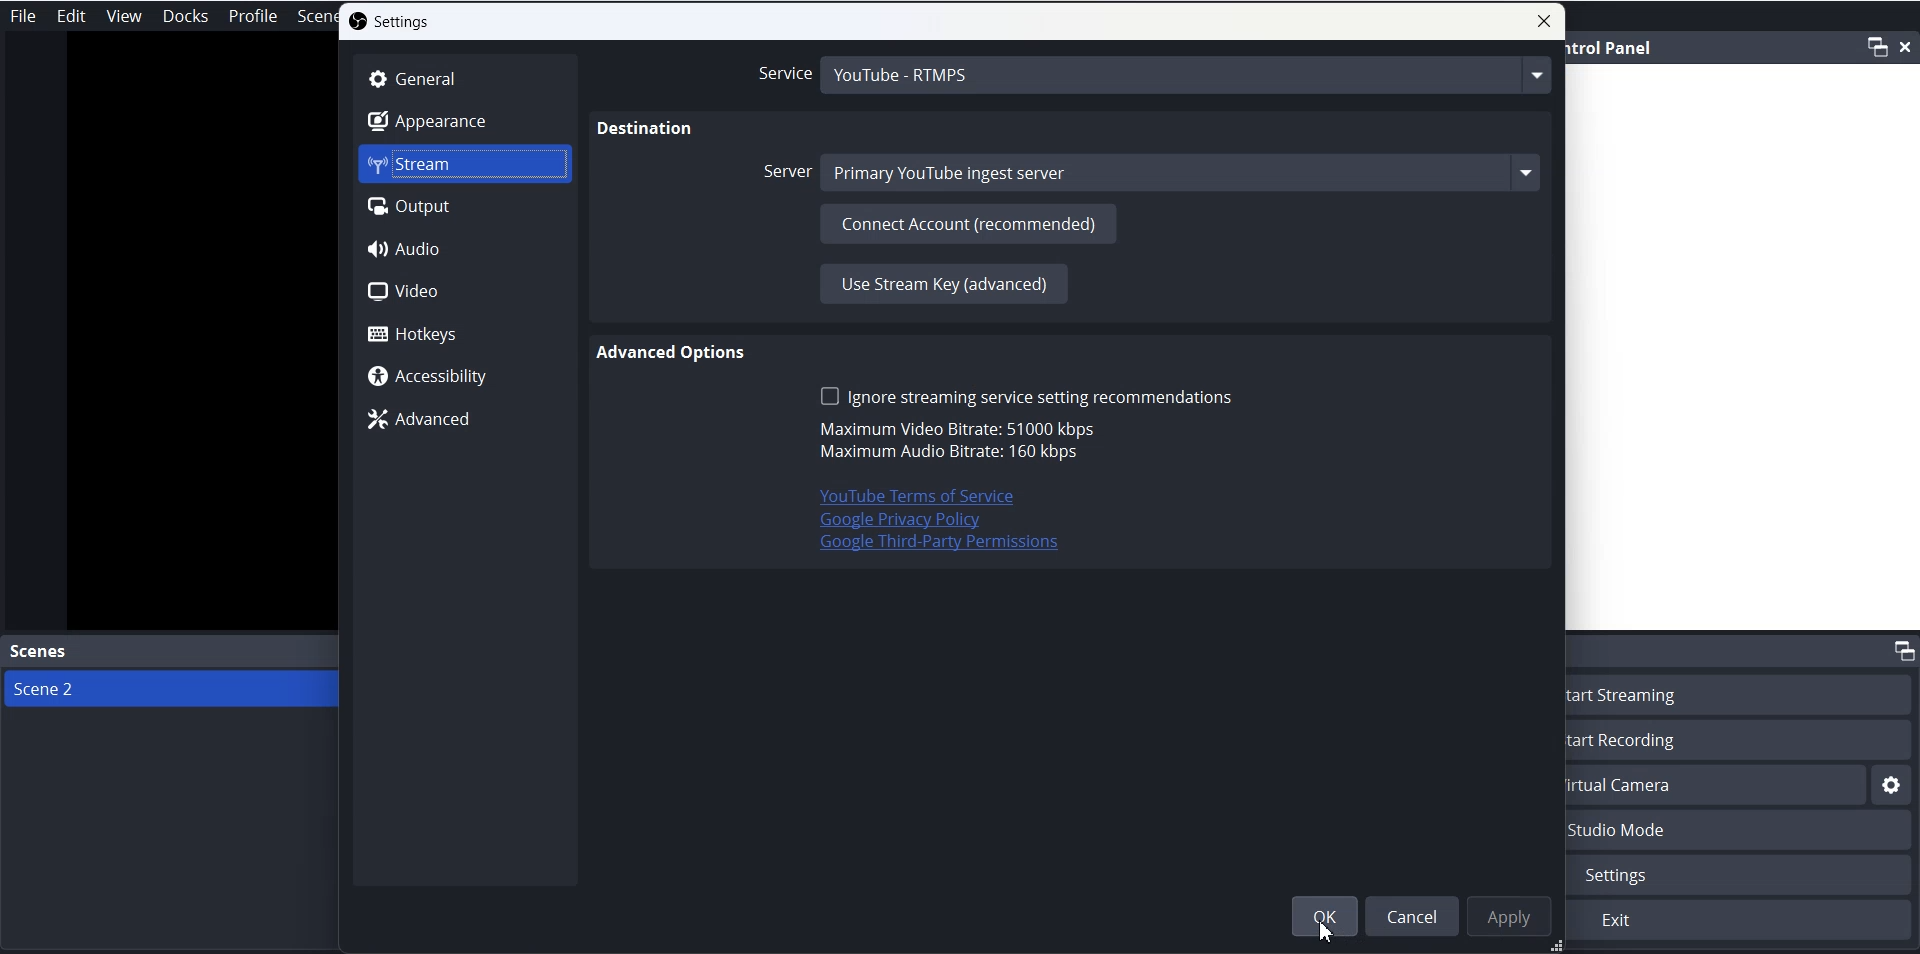 The width and height of the screenshot is (1920, 954). I want to click on Edit, so click(72, 16).